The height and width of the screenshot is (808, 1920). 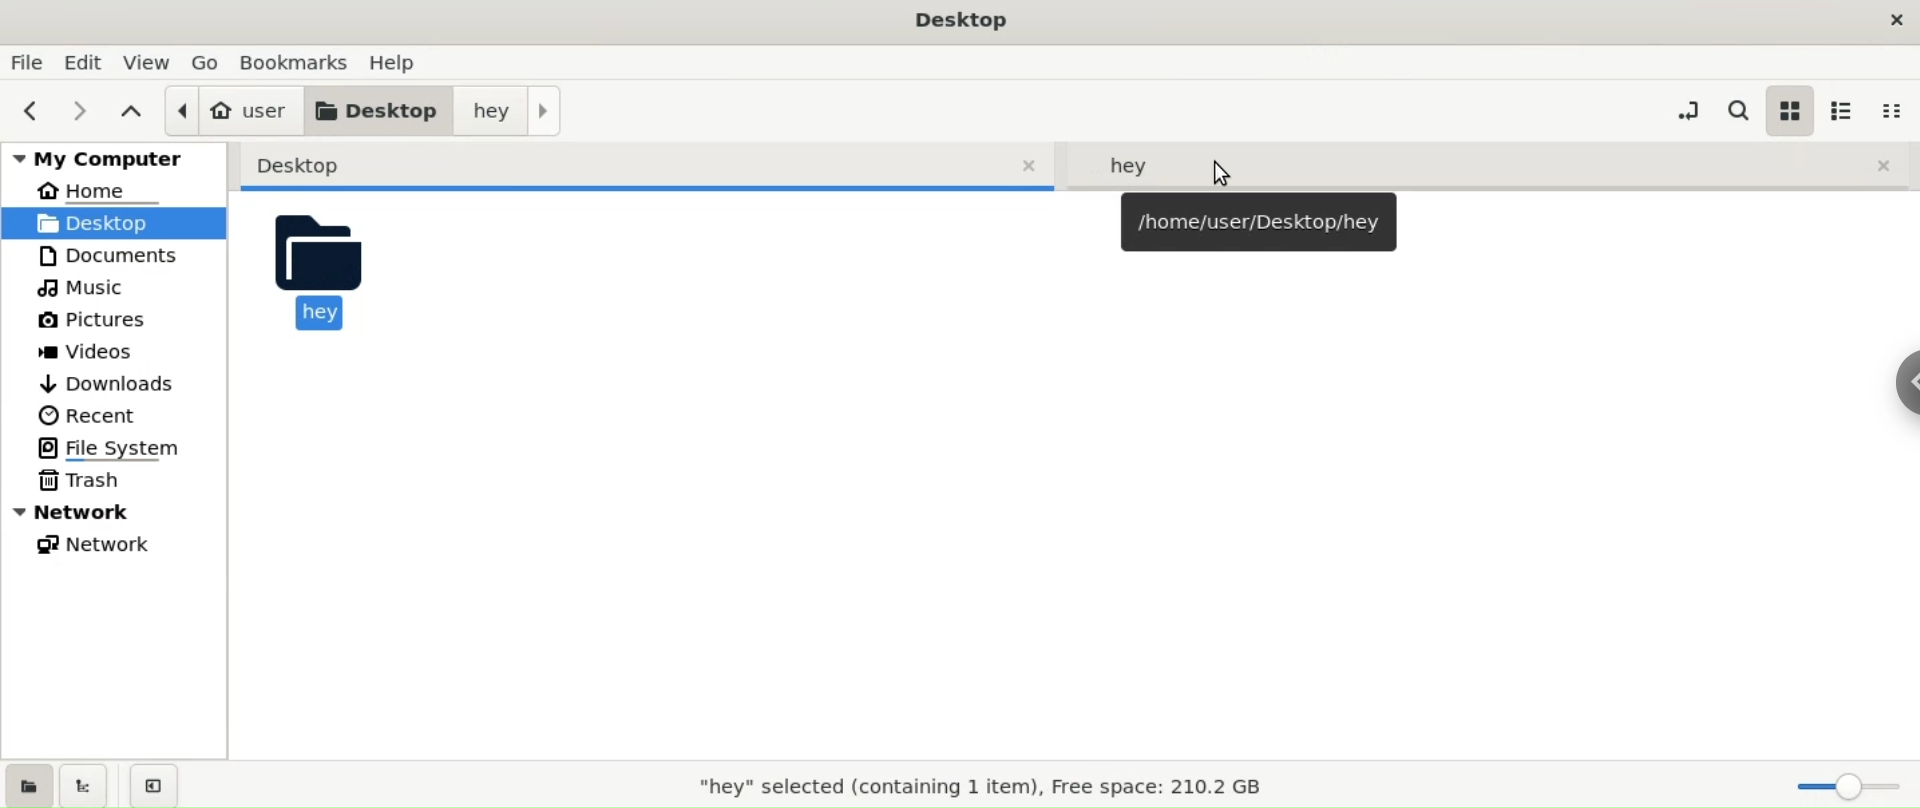 What do you see at coordinates (1886, 17) in the screenshot?
I see `close` at bounding box center [1886, 17].